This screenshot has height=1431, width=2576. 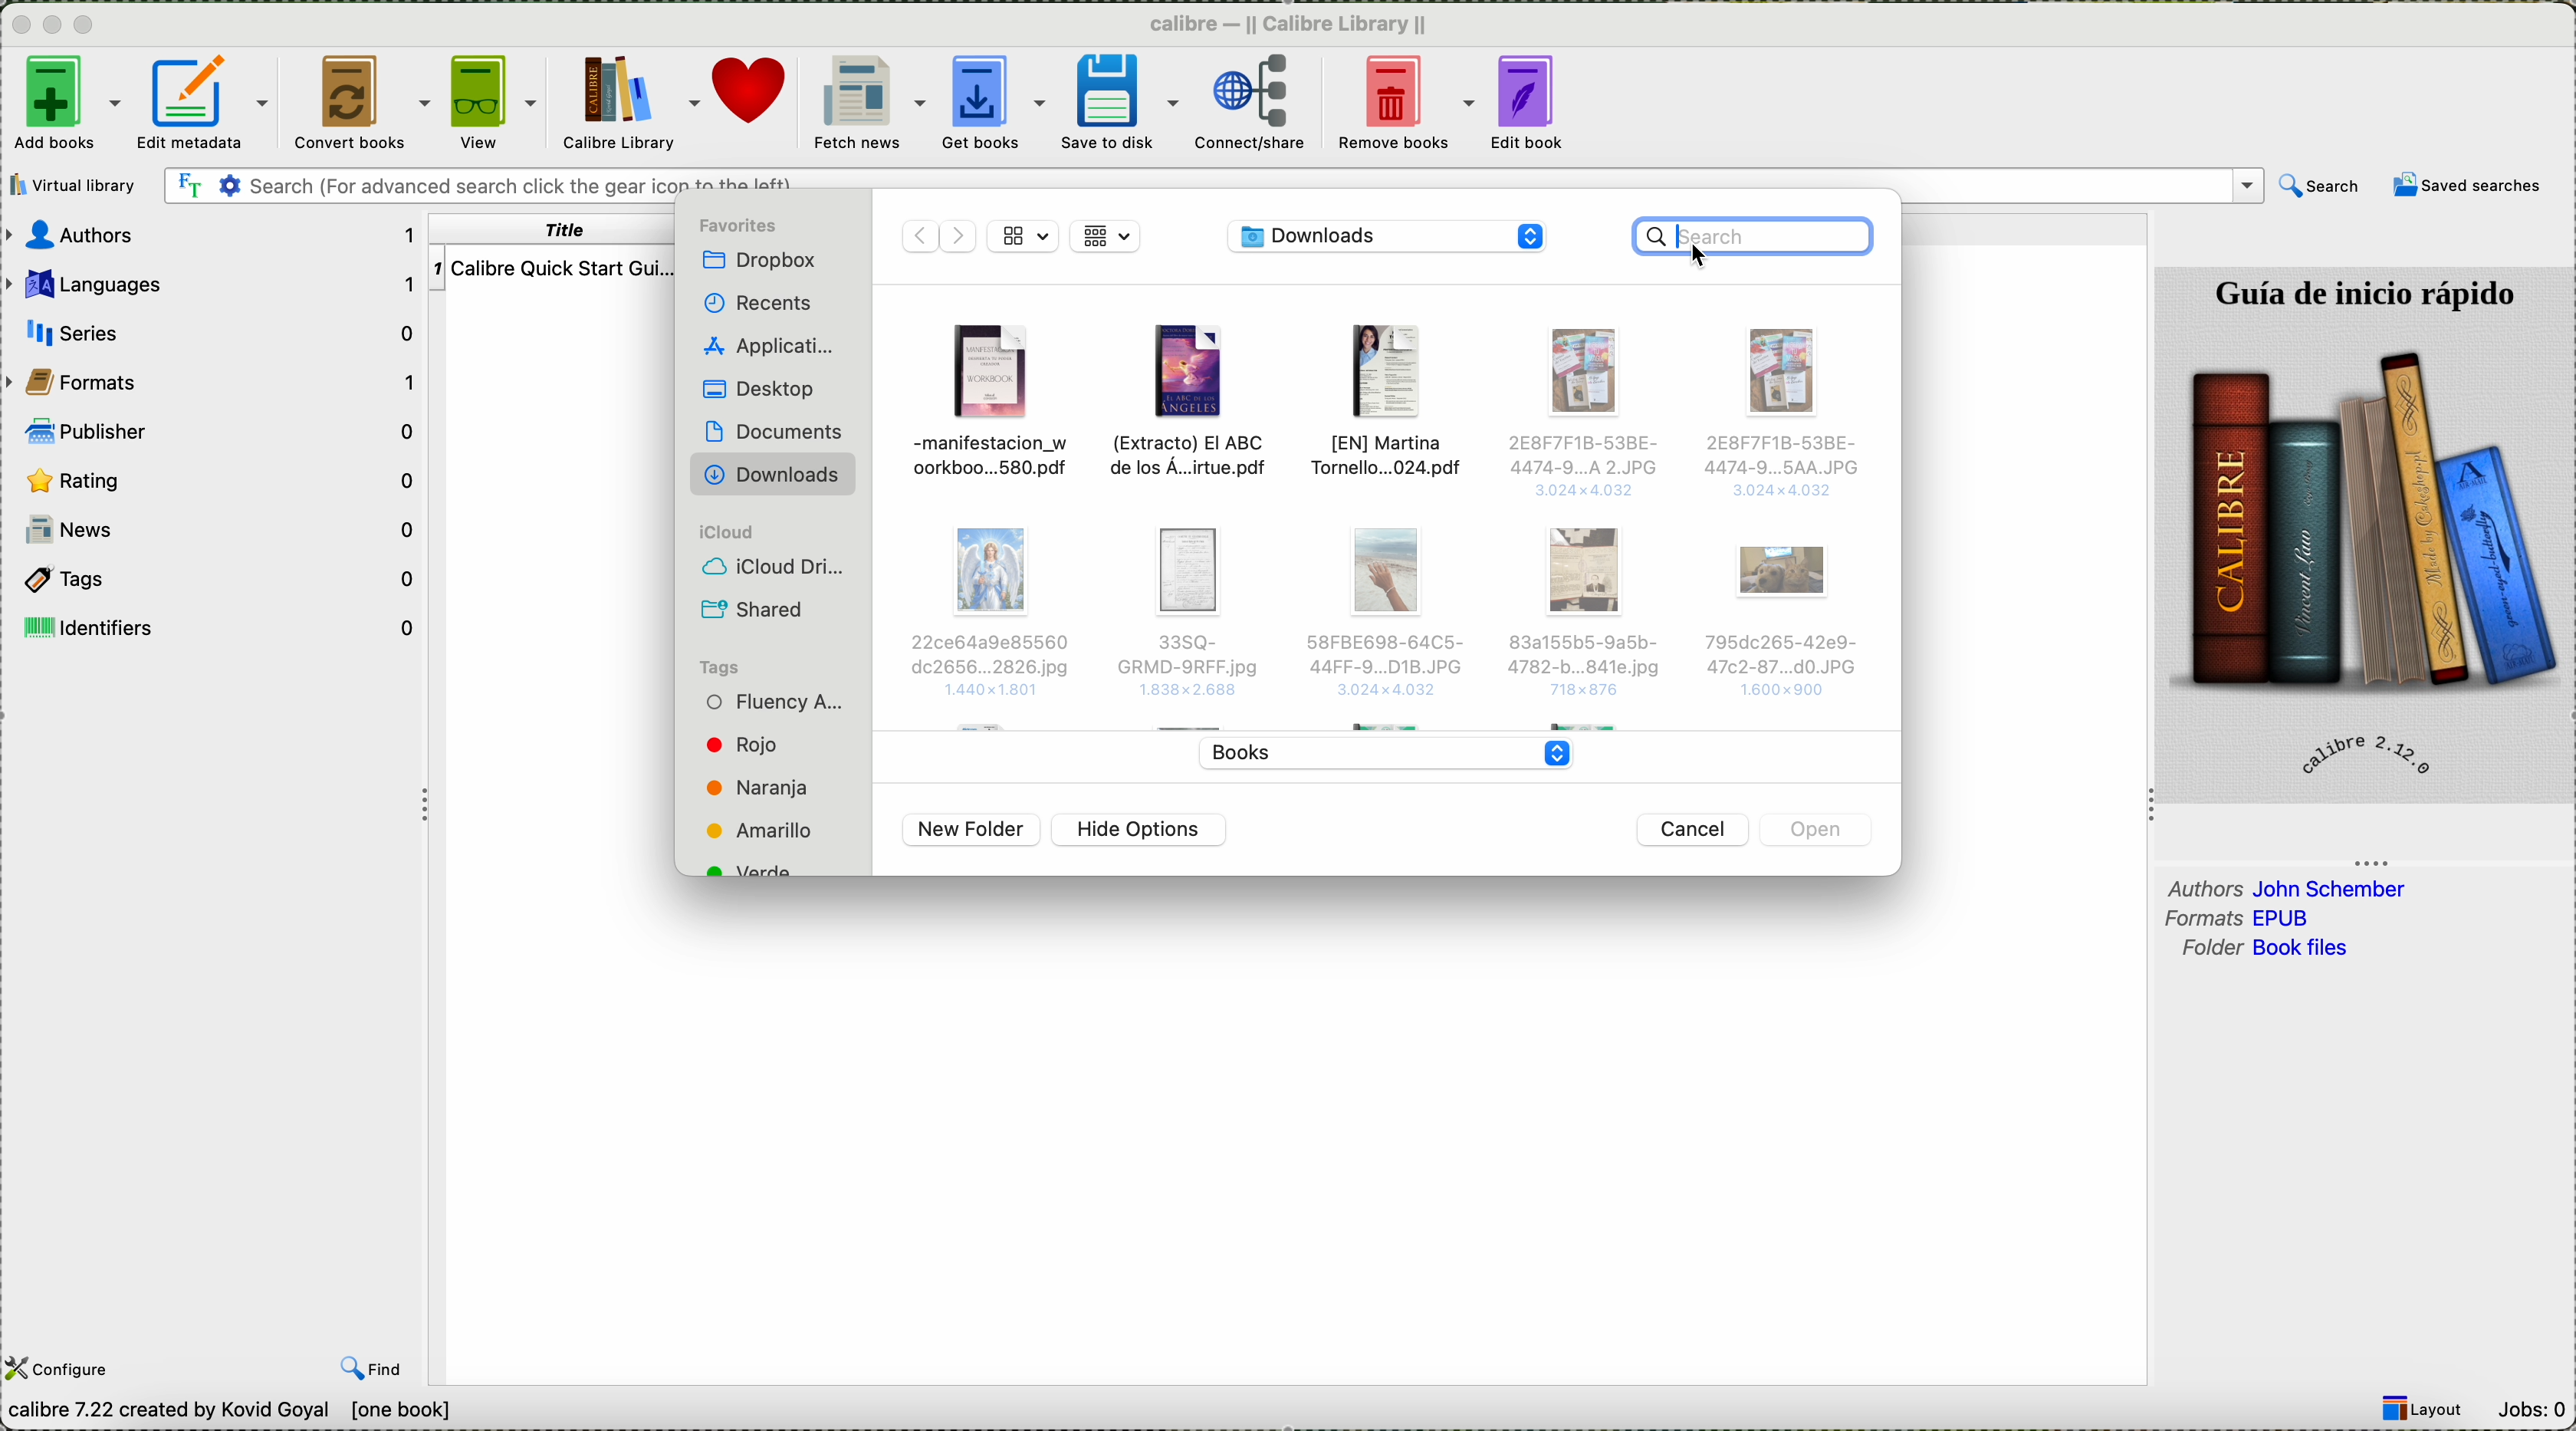 What do you see at coordinates (2321, 186) in the screenshot?
I see `search` at bounding box center [2321, 186].